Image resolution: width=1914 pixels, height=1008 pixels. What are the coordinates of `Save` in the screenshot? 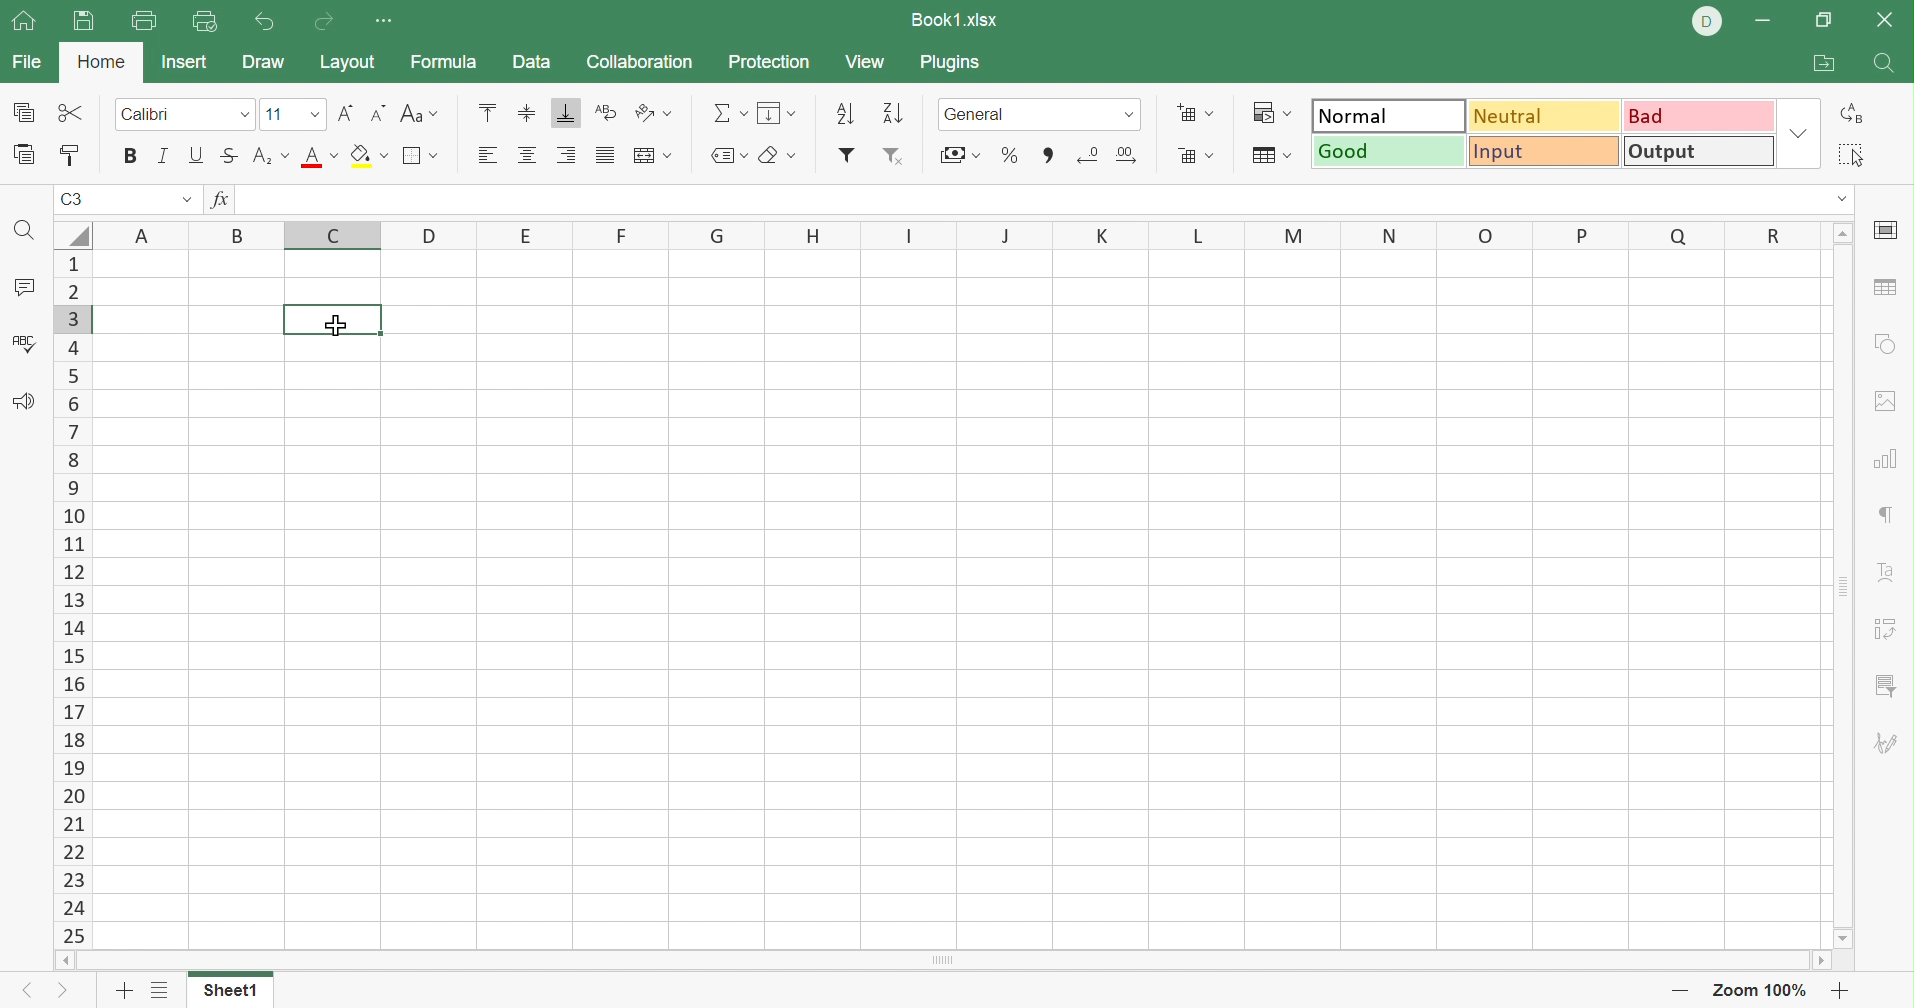 It's located at (83, 22).